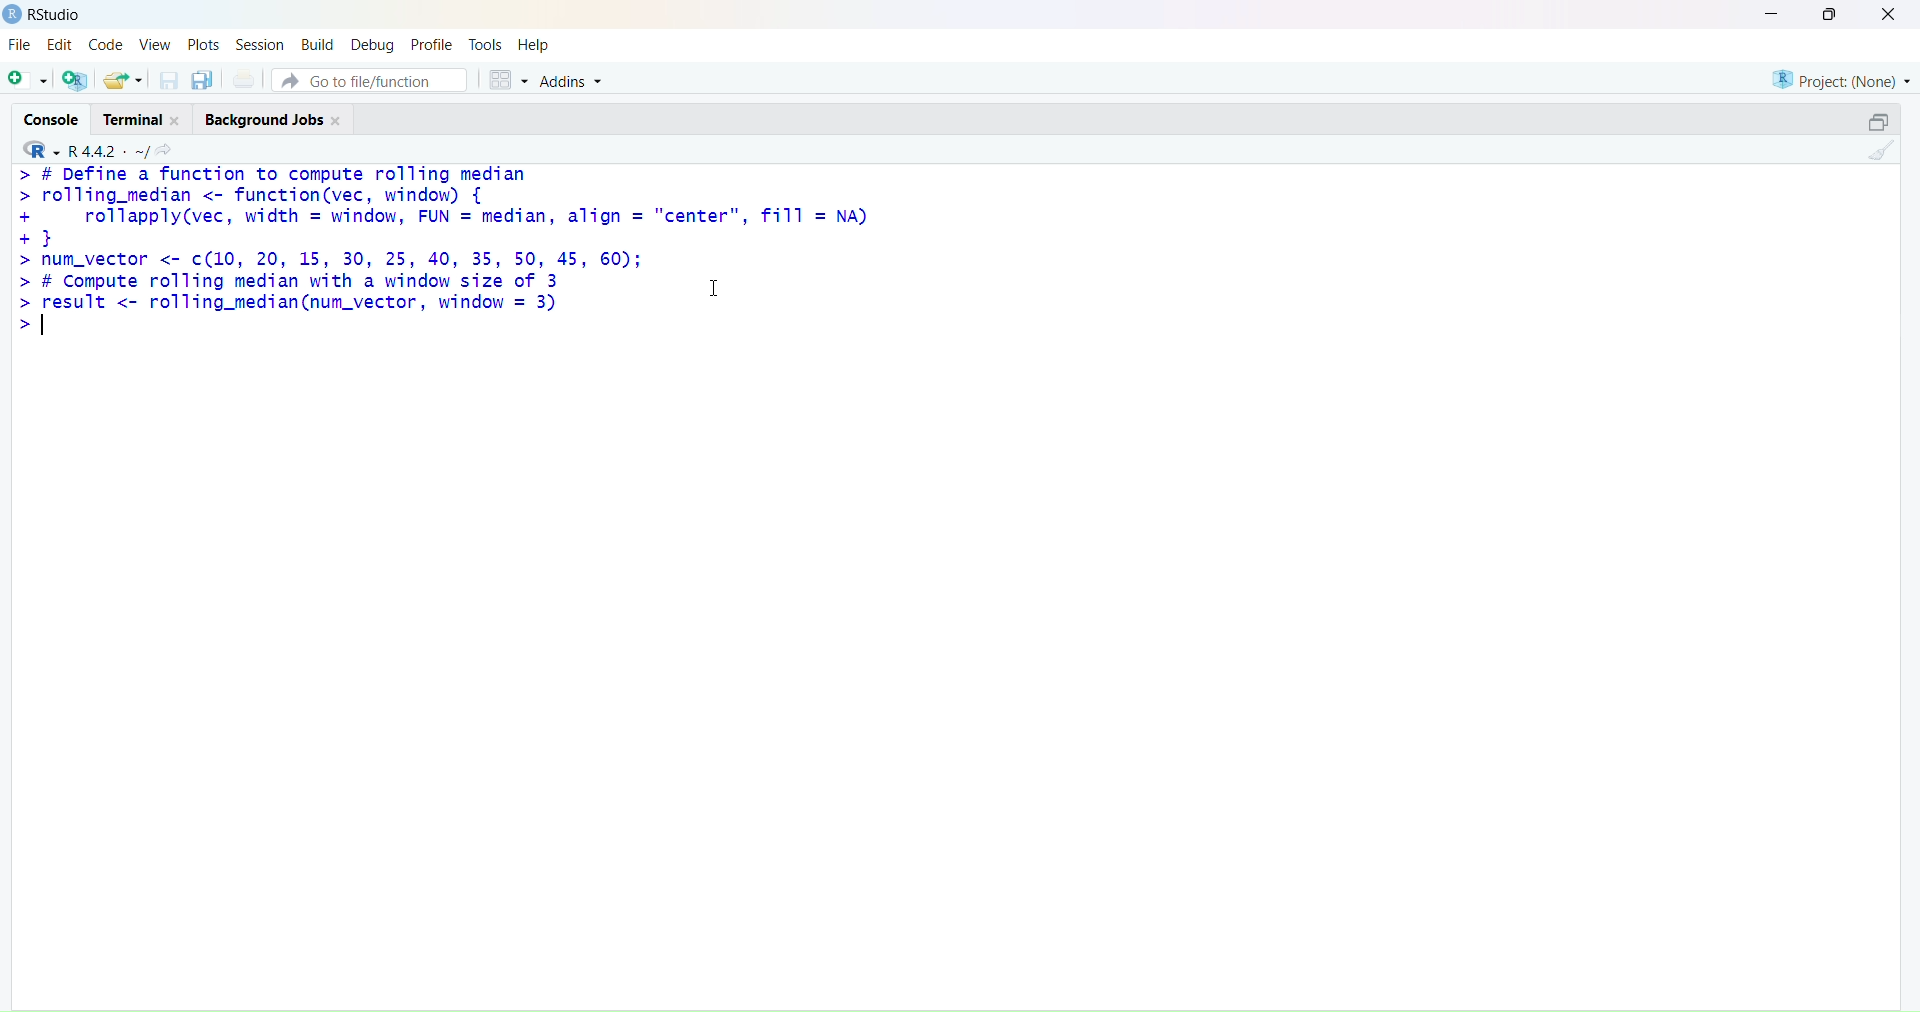 The image size is (1920, 1012). Describe the element at coordinates (76, 81) in the screenshot. I see `add R file` at that location.